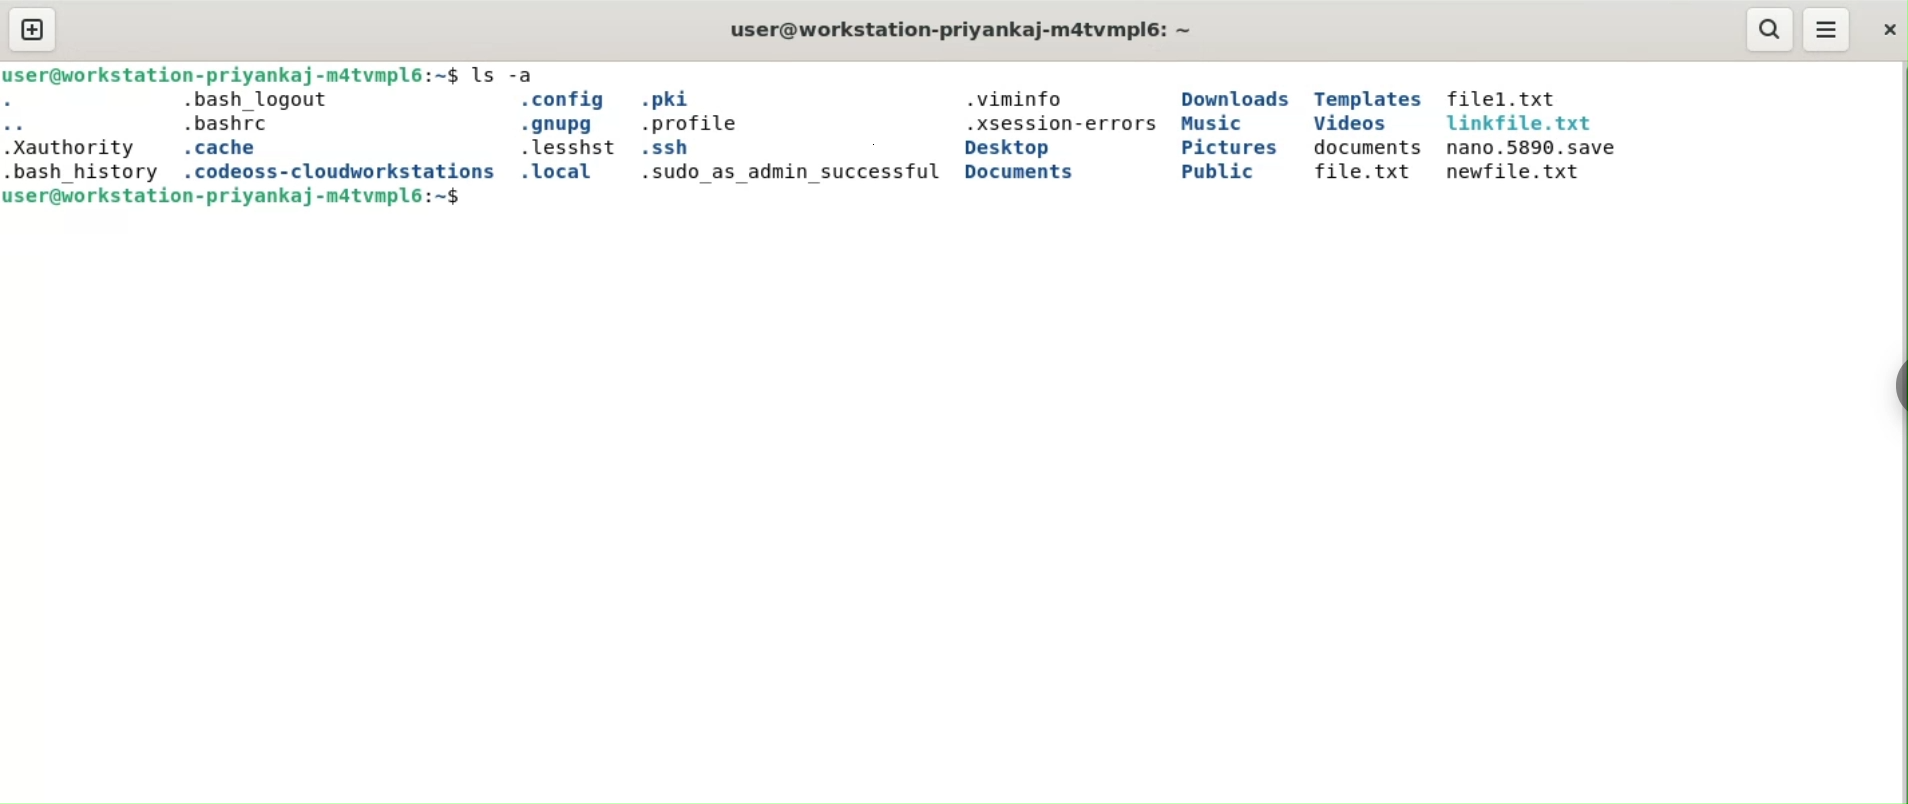 The image size is (1908, 804). Describe the element at coordinates (815, 137) in the screenshot. I see `: -bash_Llogout .config .pk1 -viminio Downloads Templates Tilel.ixt

. .bashrc .gnupg .profile .xsession-errors Music Videos linkfile. txt
Xauthority .cache .lesshst .ssh Desktop Pictures documents nano.5896.sa
bash history .codeoss-cloudworkstations .local .sudo as admin successful Documents Public file.txt newfile.txt` at that location.